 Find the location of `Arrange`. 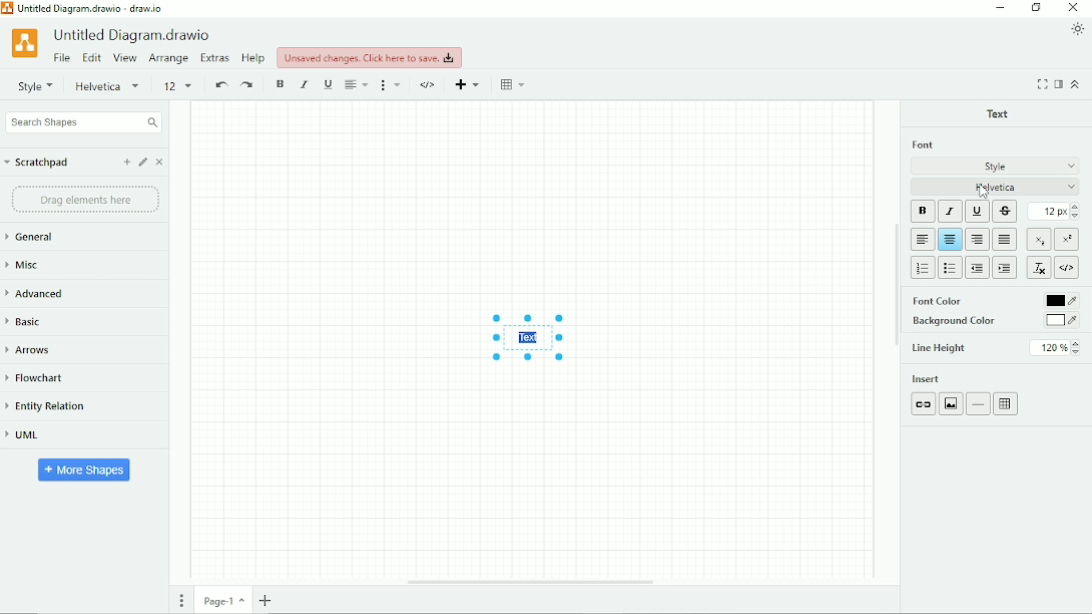

Arrange is located at coordinates (169, 59).